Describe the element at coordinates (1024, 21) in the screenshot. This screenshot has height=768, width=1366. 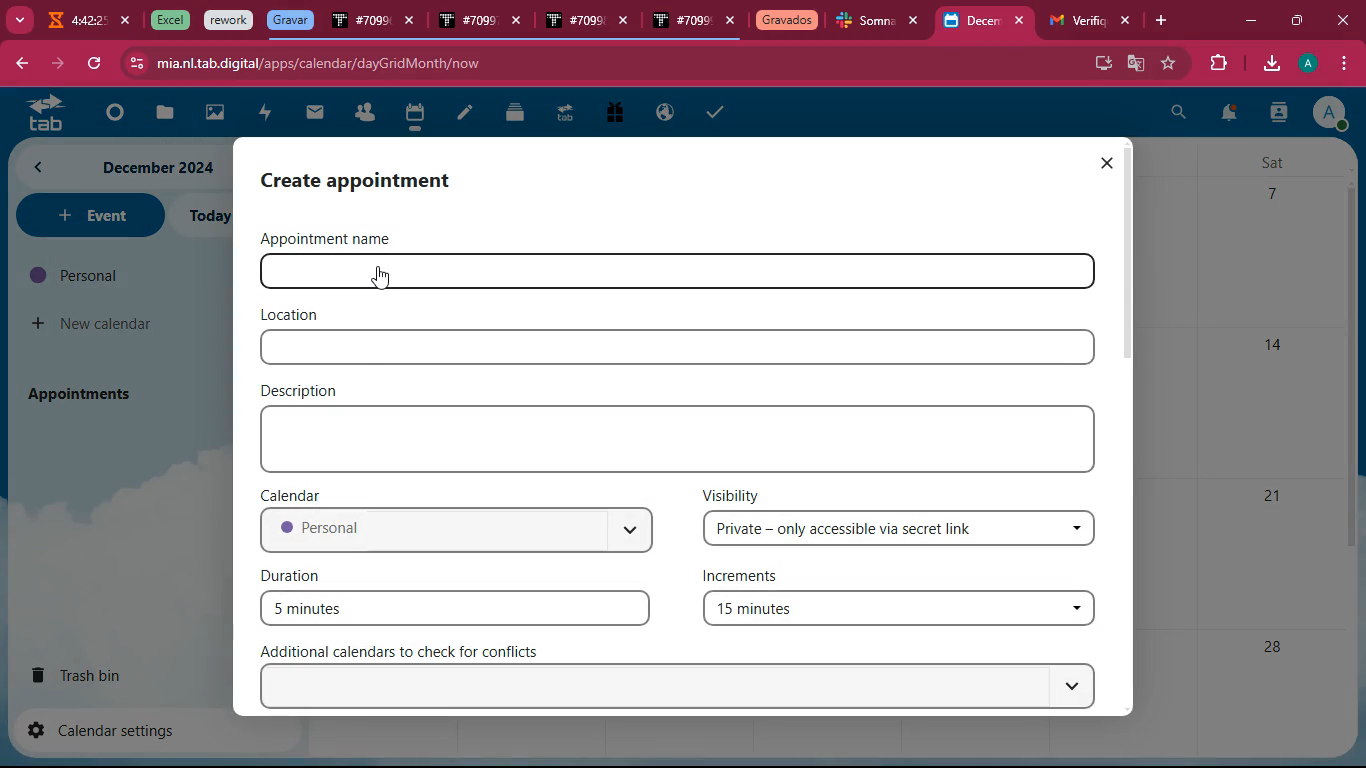
I see `close` at that location.